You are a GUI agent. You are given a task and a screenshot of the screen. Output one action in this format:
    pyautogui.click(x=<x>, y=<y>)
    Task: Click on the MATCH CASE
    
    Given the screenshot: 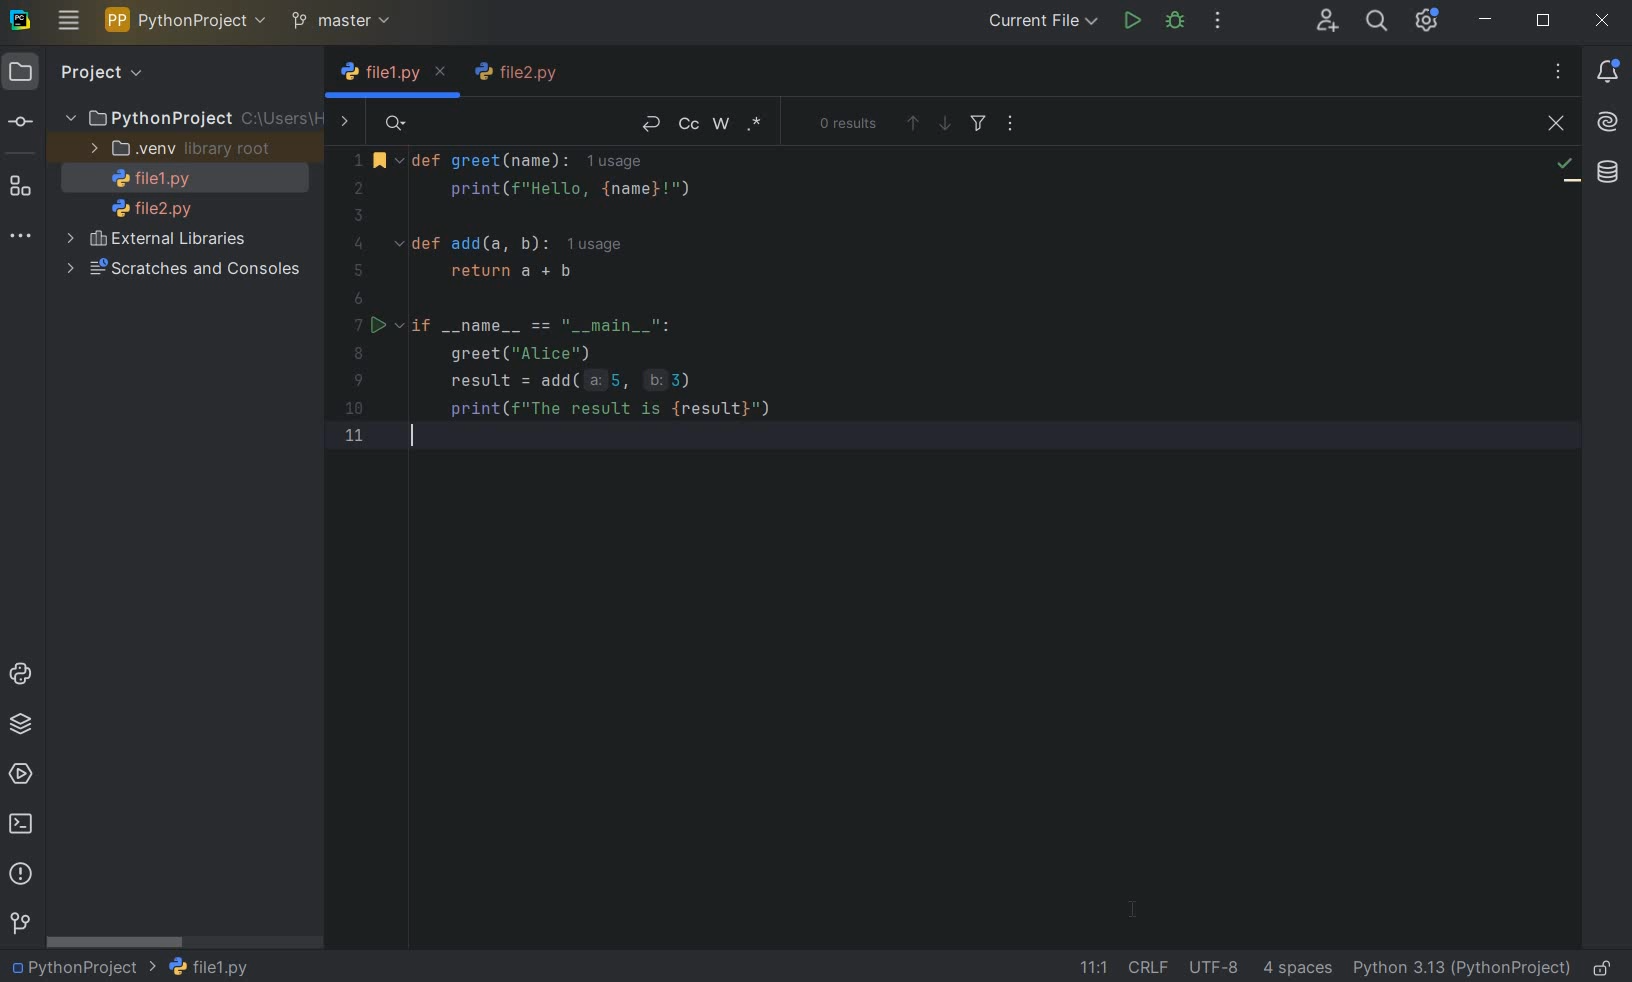 What is the action you would take?
    pyautogui.click(x=690, y=124)
    